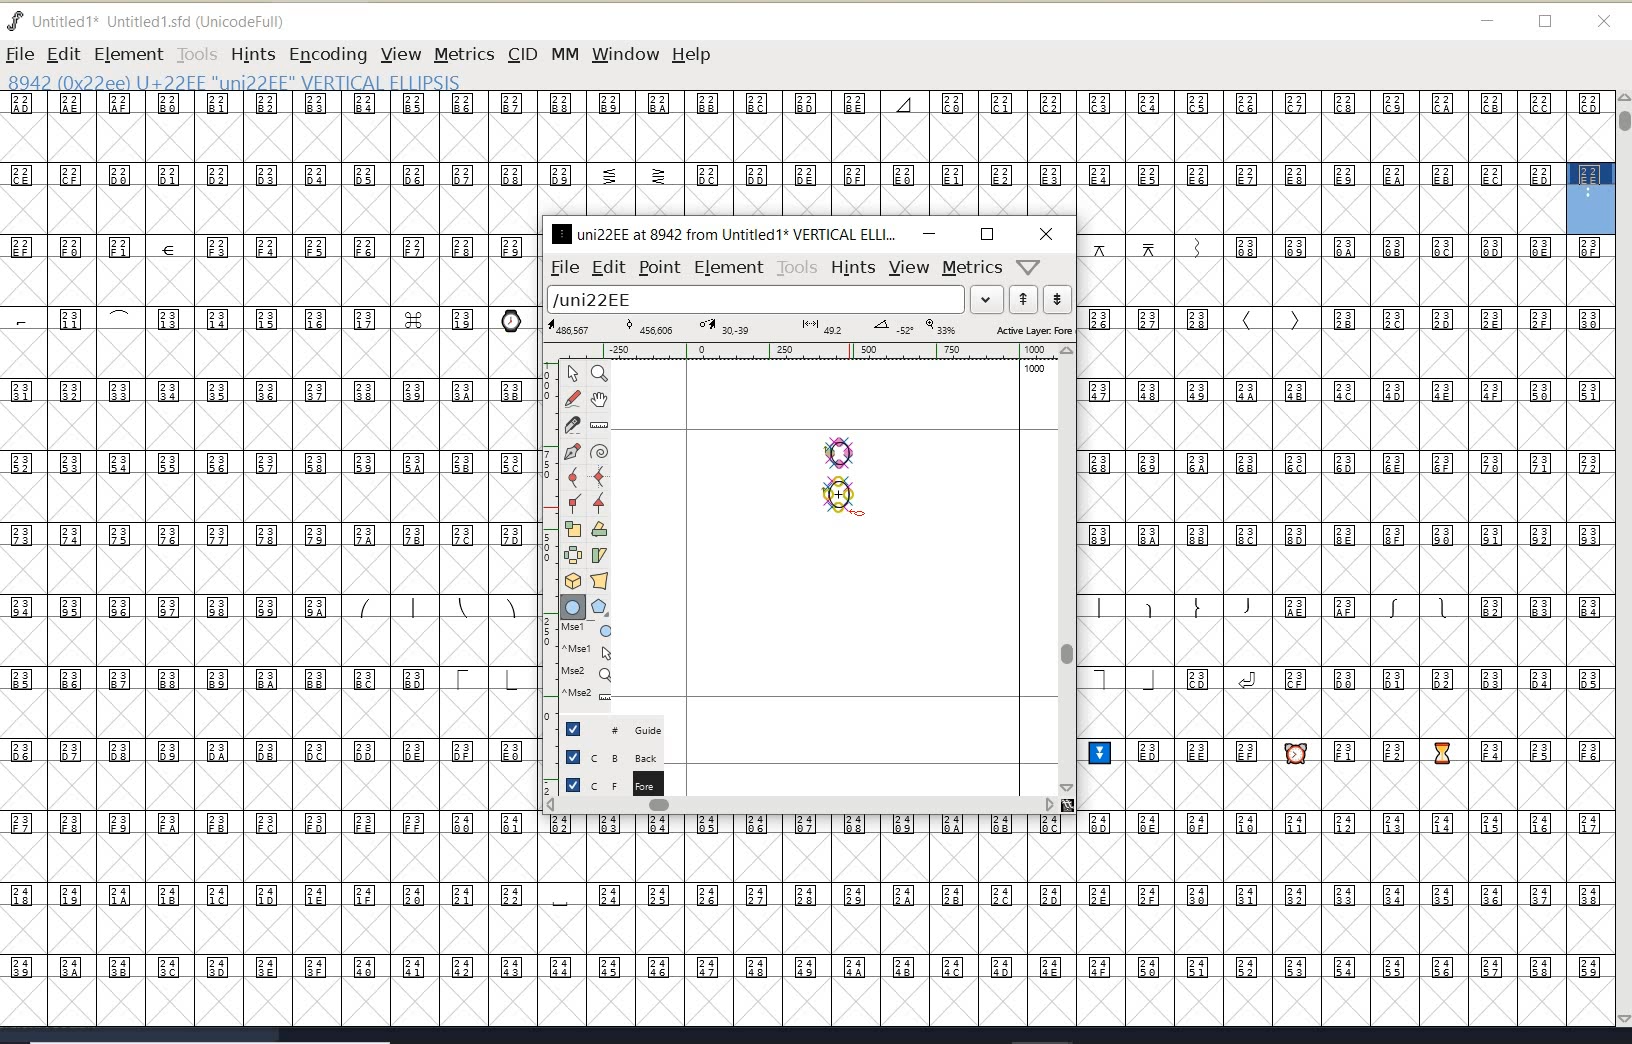  I want to click on GLYPHY CHARACTERS & NUMBERS, so click(782, 154).